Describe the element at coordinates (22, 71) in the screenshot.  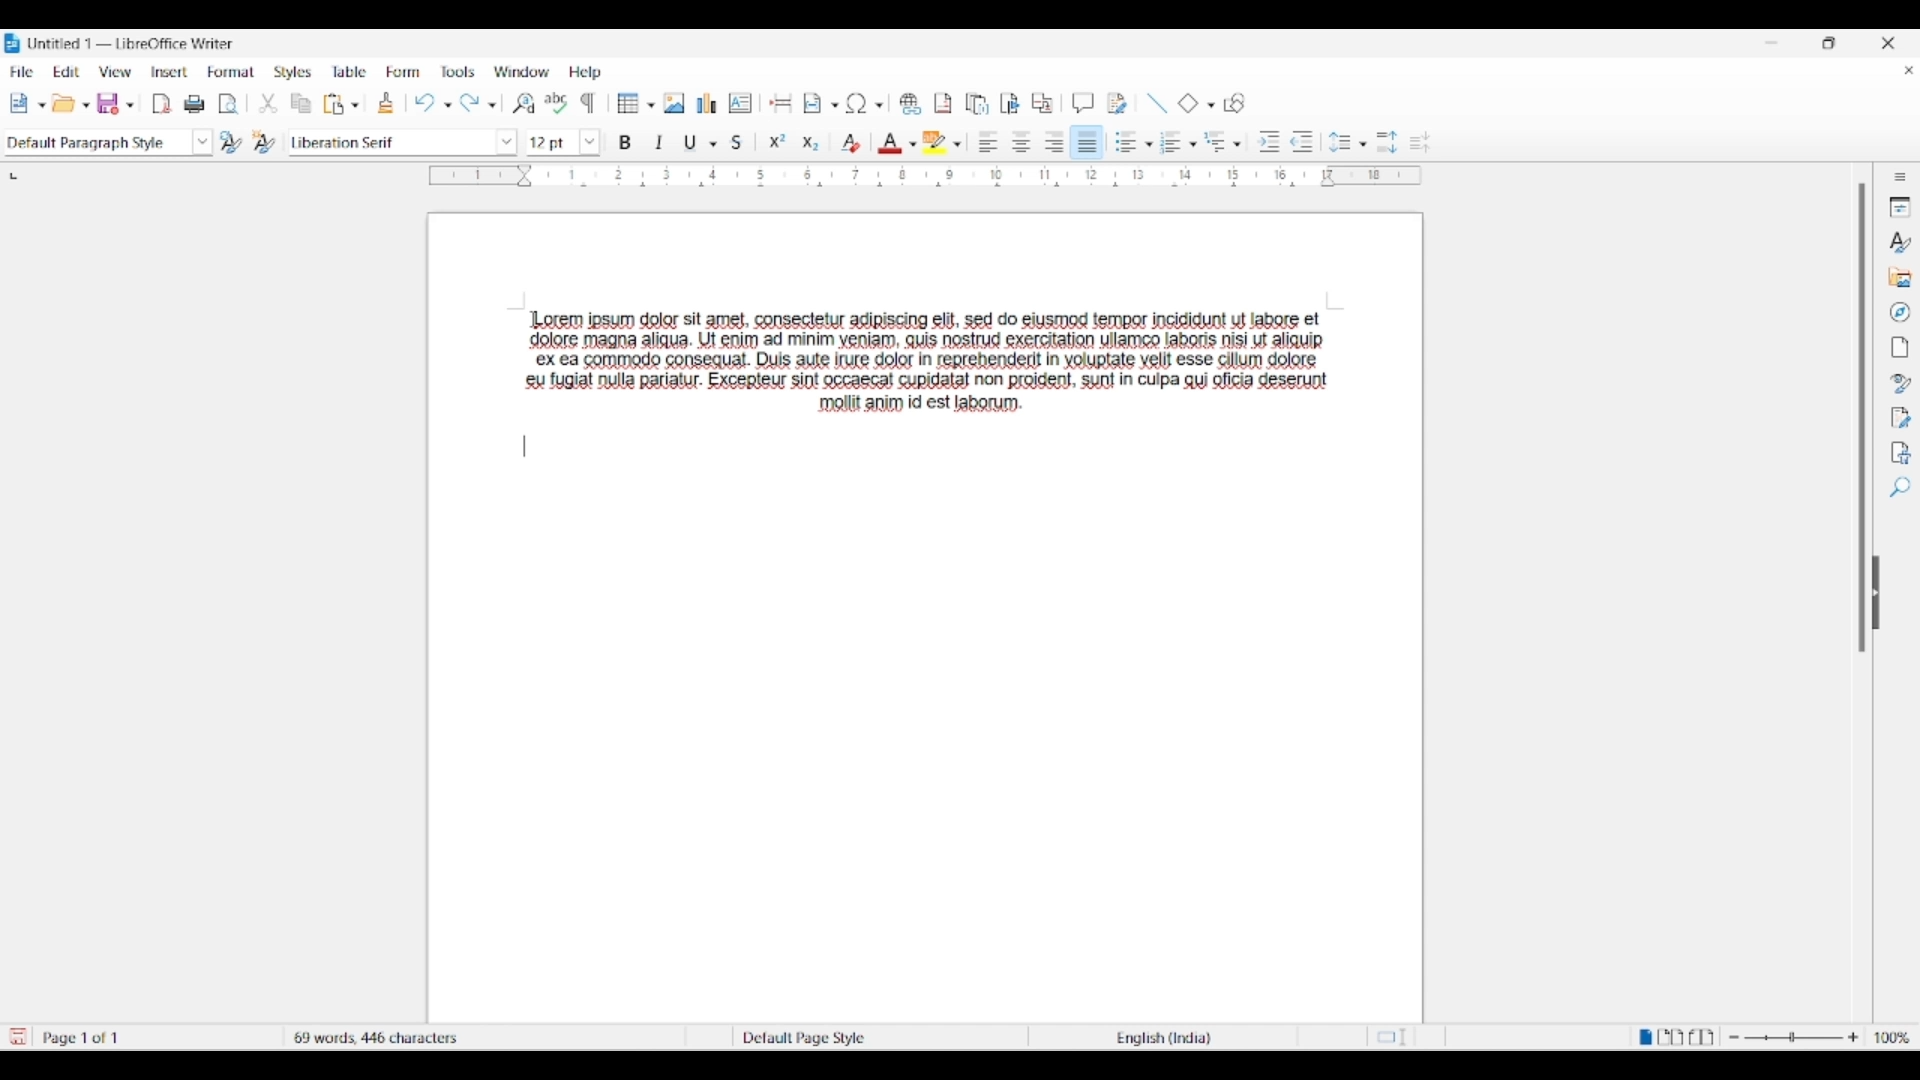
I see `File` at that location.